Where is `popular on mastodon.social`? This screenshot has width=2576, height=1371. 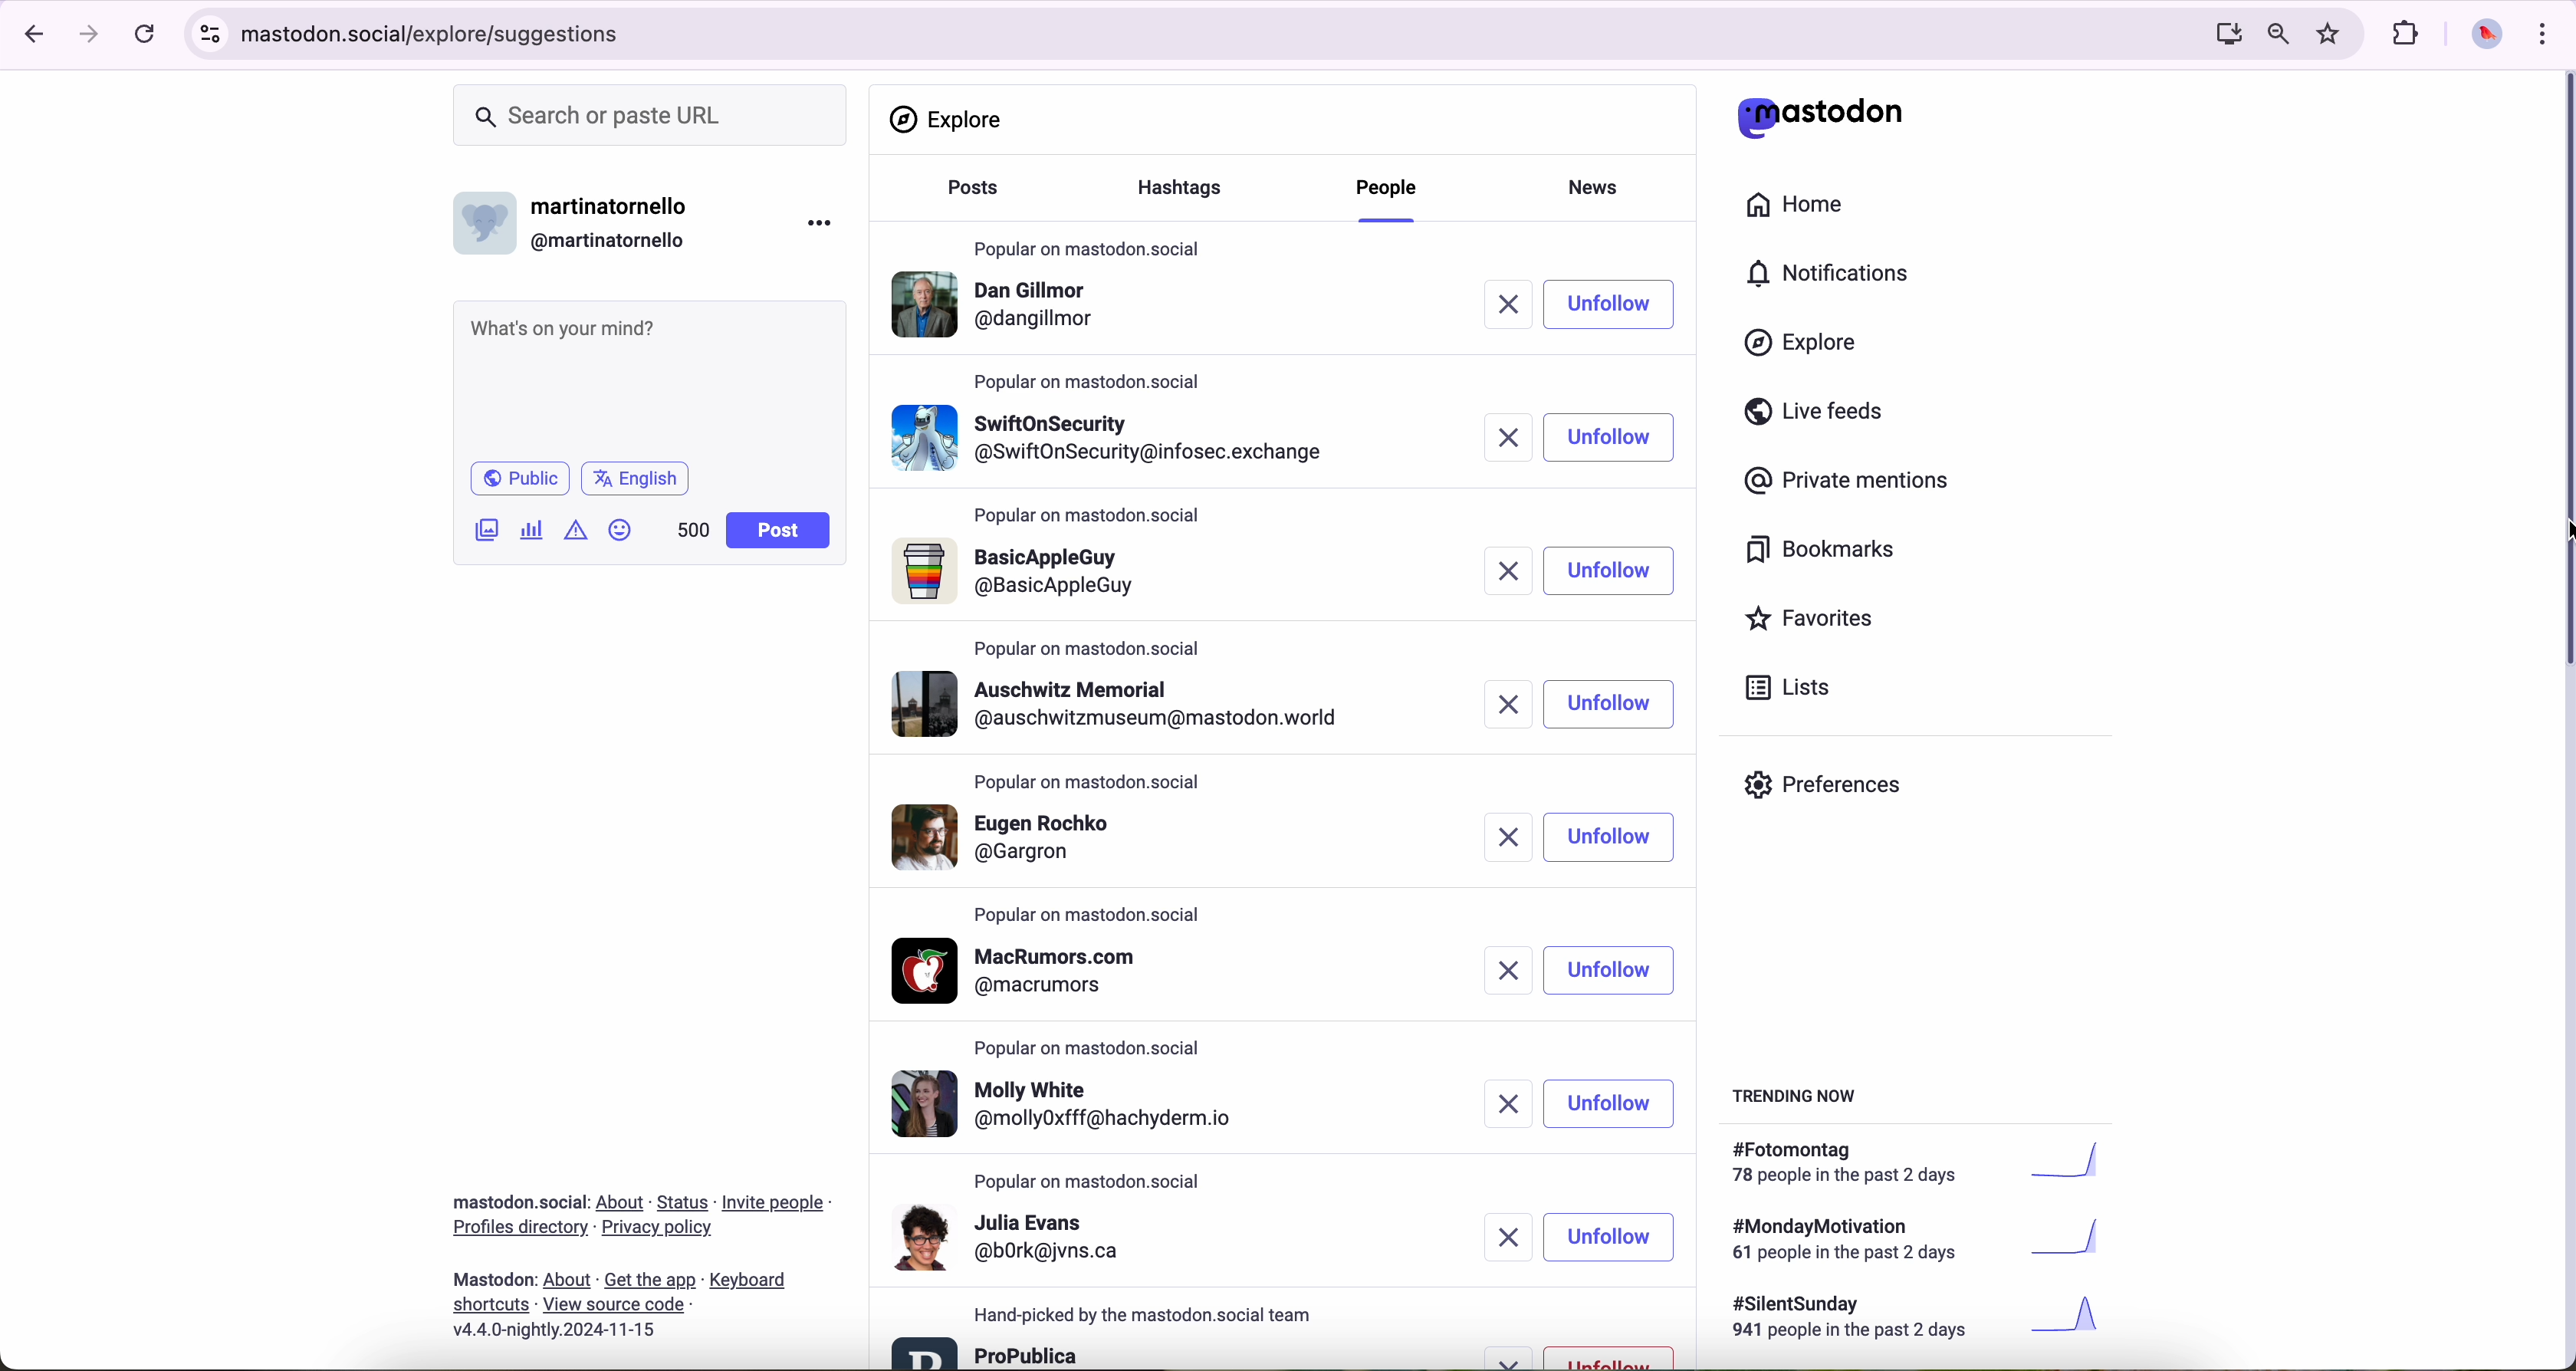 popular on mastodon.social is located at coordinates (1085, 778).